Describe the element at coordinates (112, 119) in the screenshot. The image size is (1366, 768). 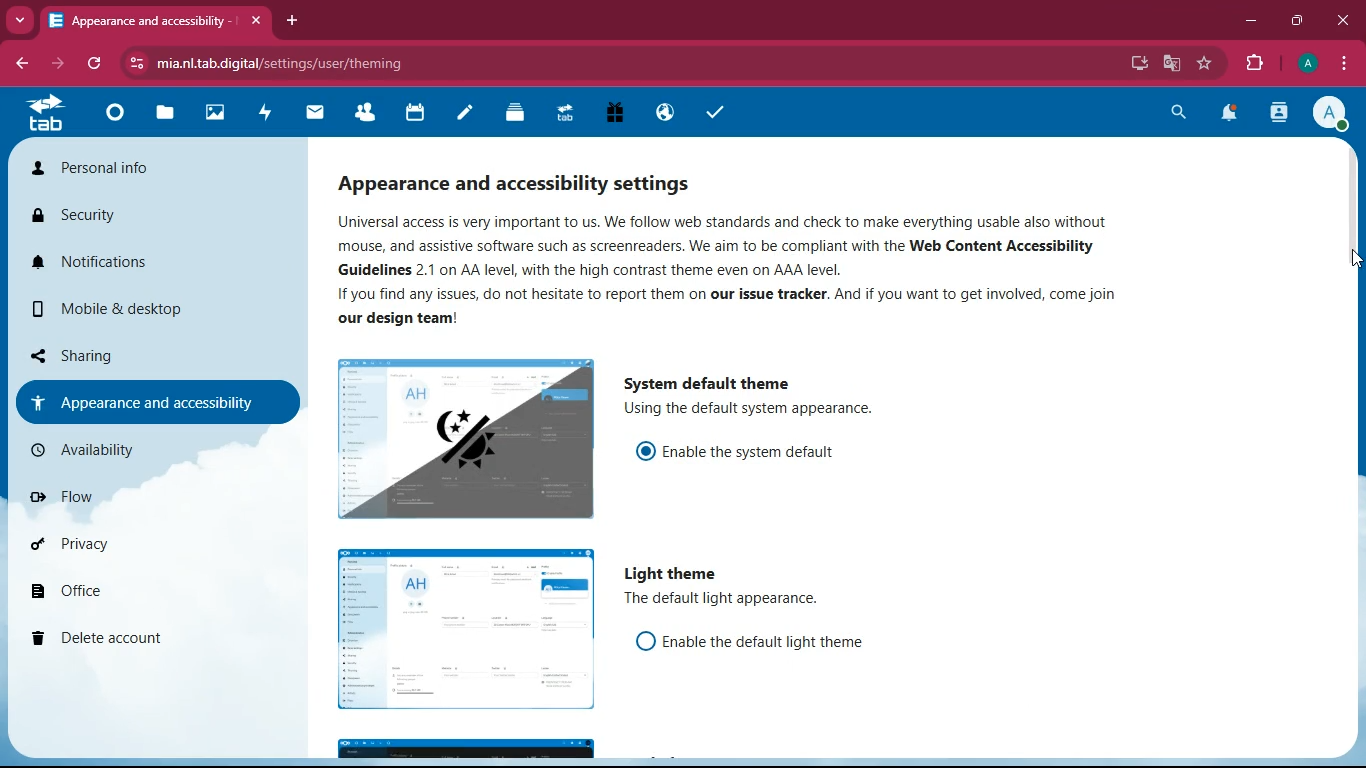
I see `home` at that location.